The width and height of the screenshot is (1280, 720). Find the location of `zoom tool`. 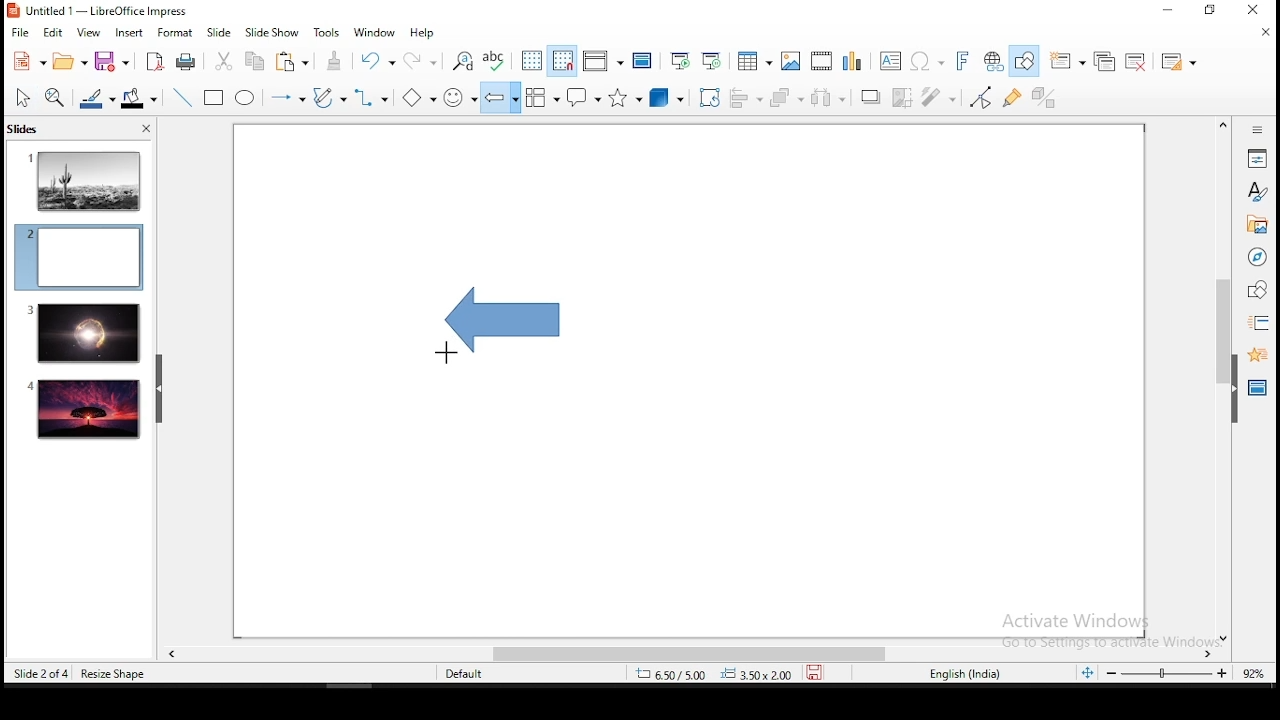

zoom tool is located at coordinates (55, 99).